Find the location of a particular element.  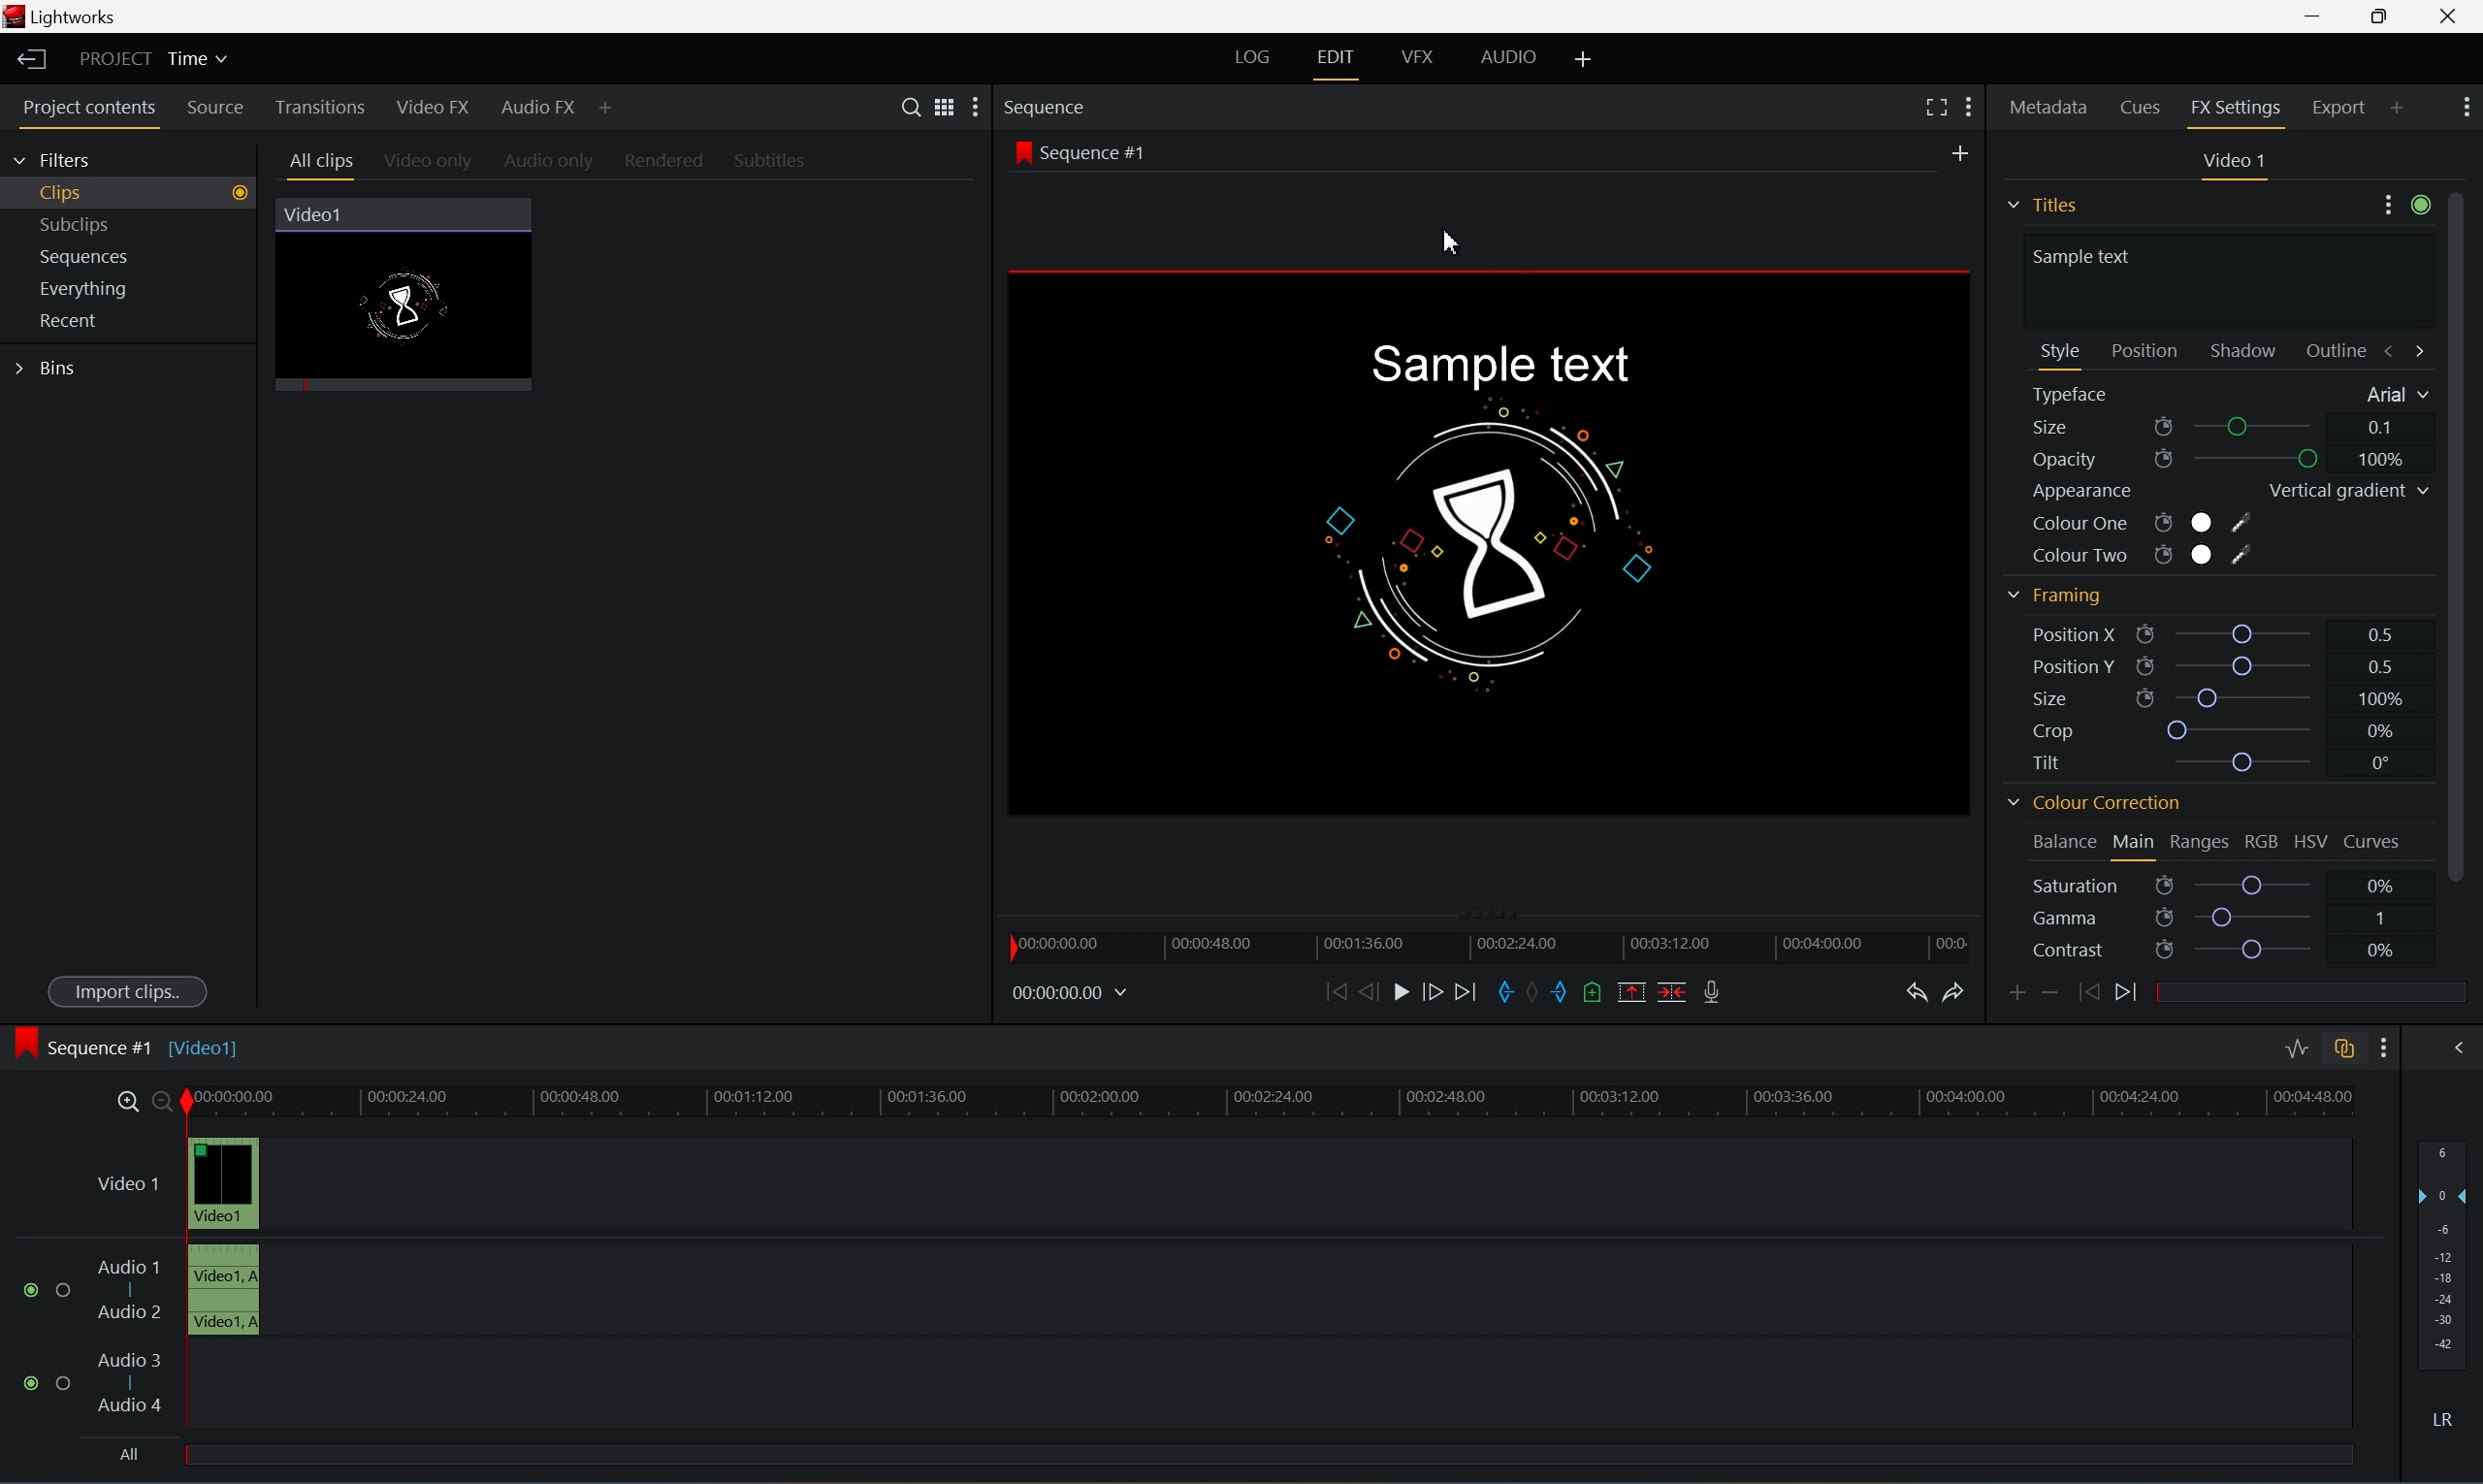

Timeline is located at coordinates (1271, 1098).